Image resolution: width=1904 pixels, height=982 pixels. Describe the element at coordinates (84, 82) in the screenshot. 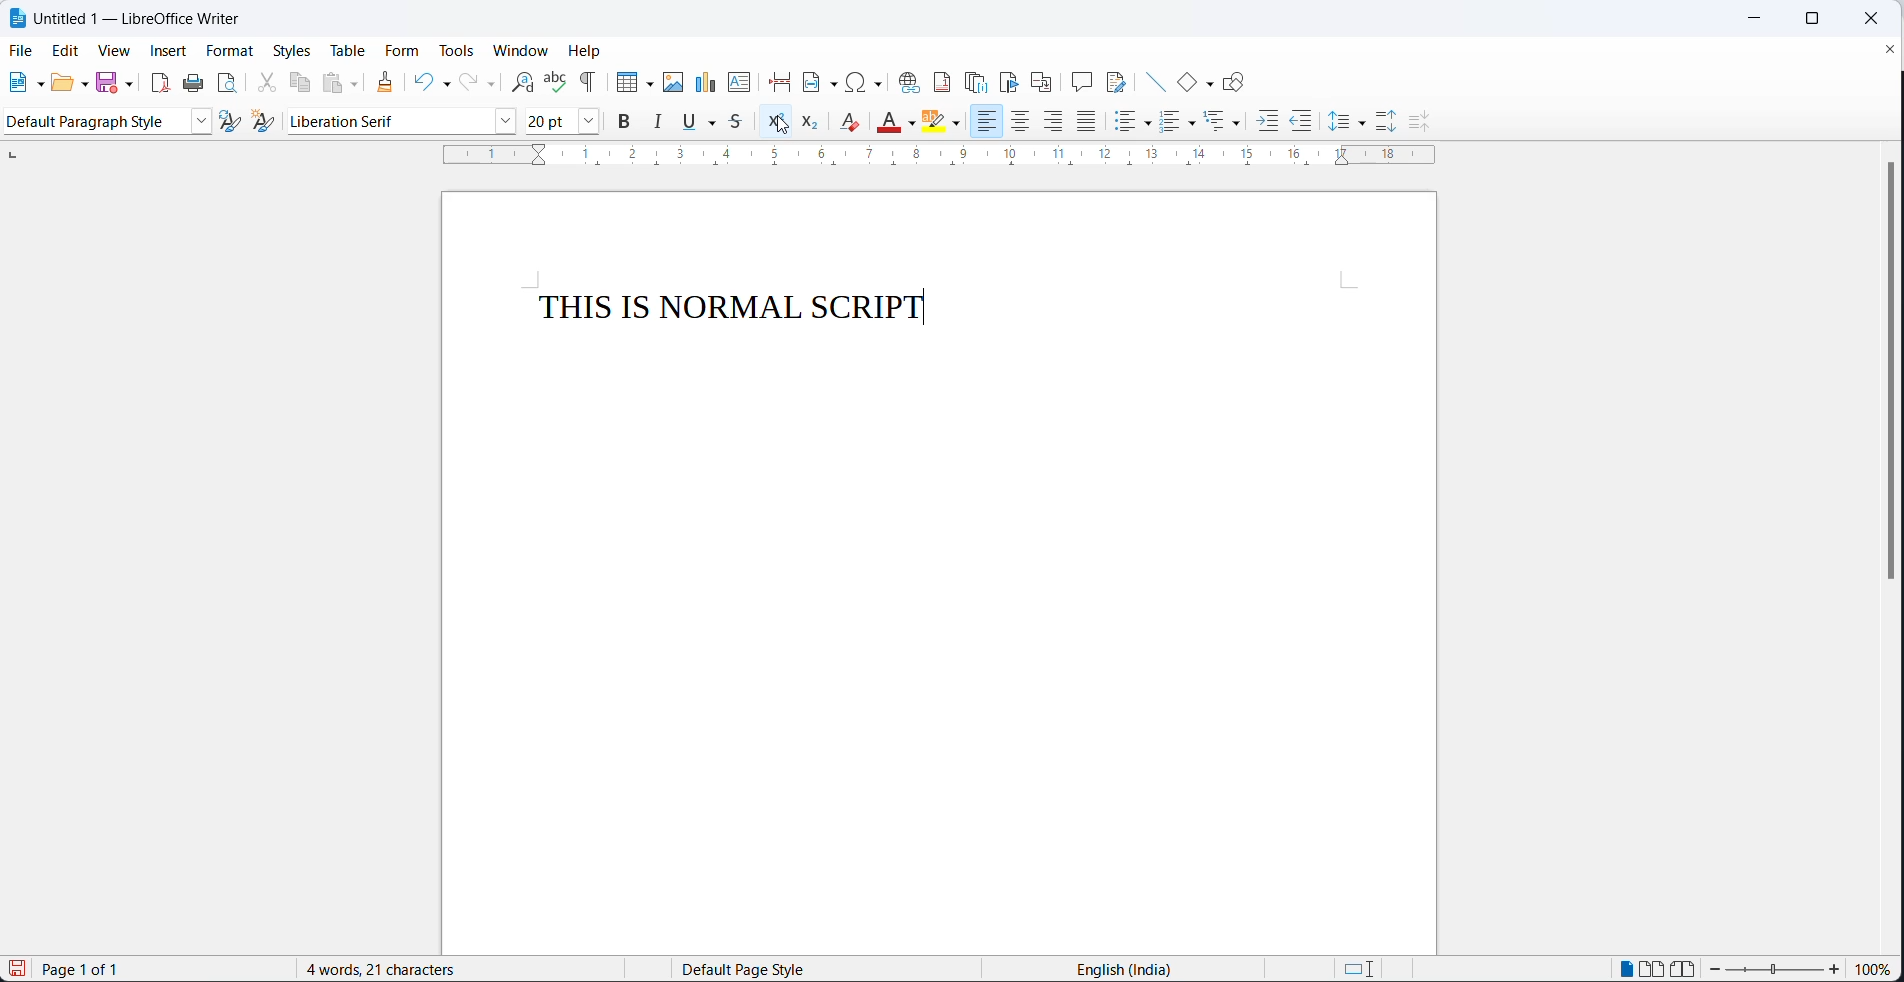

I see `open options` at that location.